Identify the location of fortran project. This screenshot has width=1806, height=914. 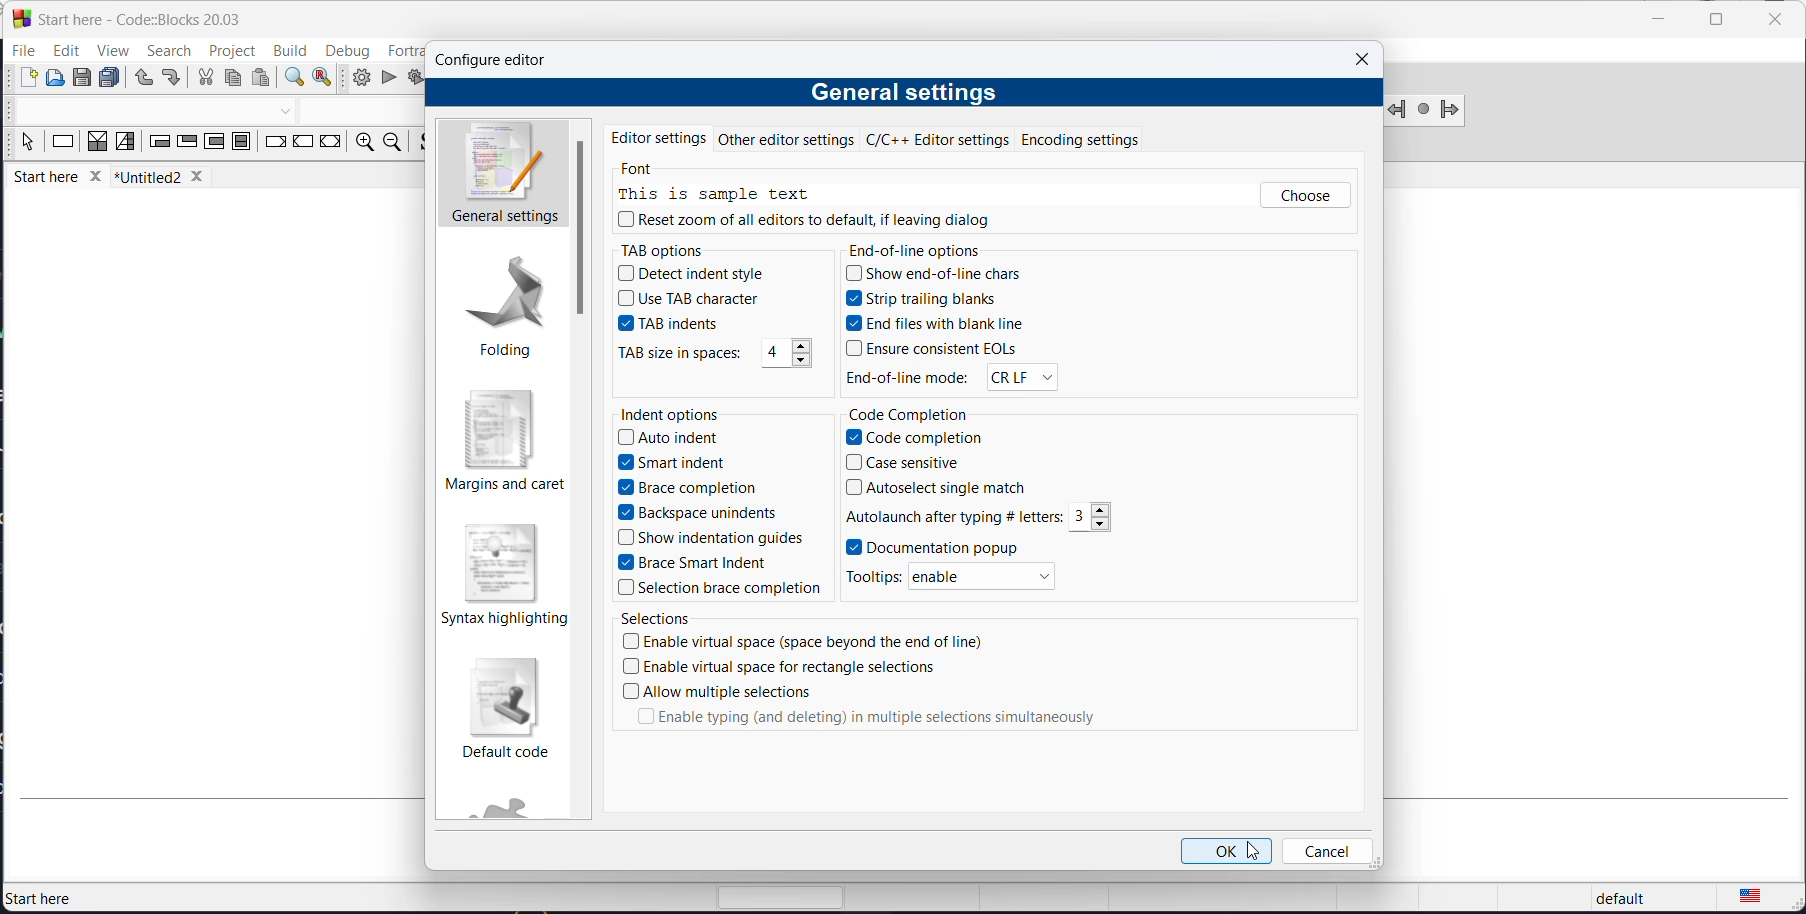
(512, 804).